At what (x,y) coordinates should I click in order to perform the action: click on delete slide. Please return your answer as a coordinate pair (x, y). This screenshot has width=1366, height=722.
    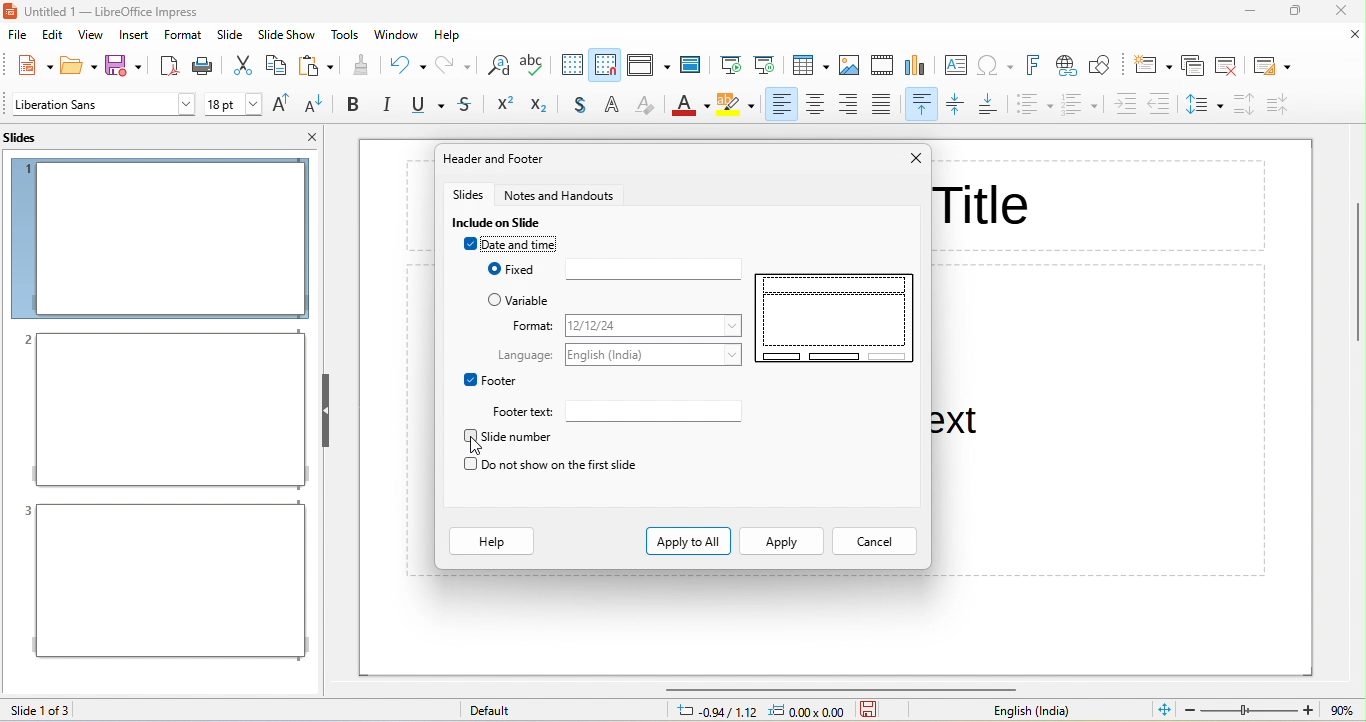
    Looking at the image, I should click on (1229, 64).